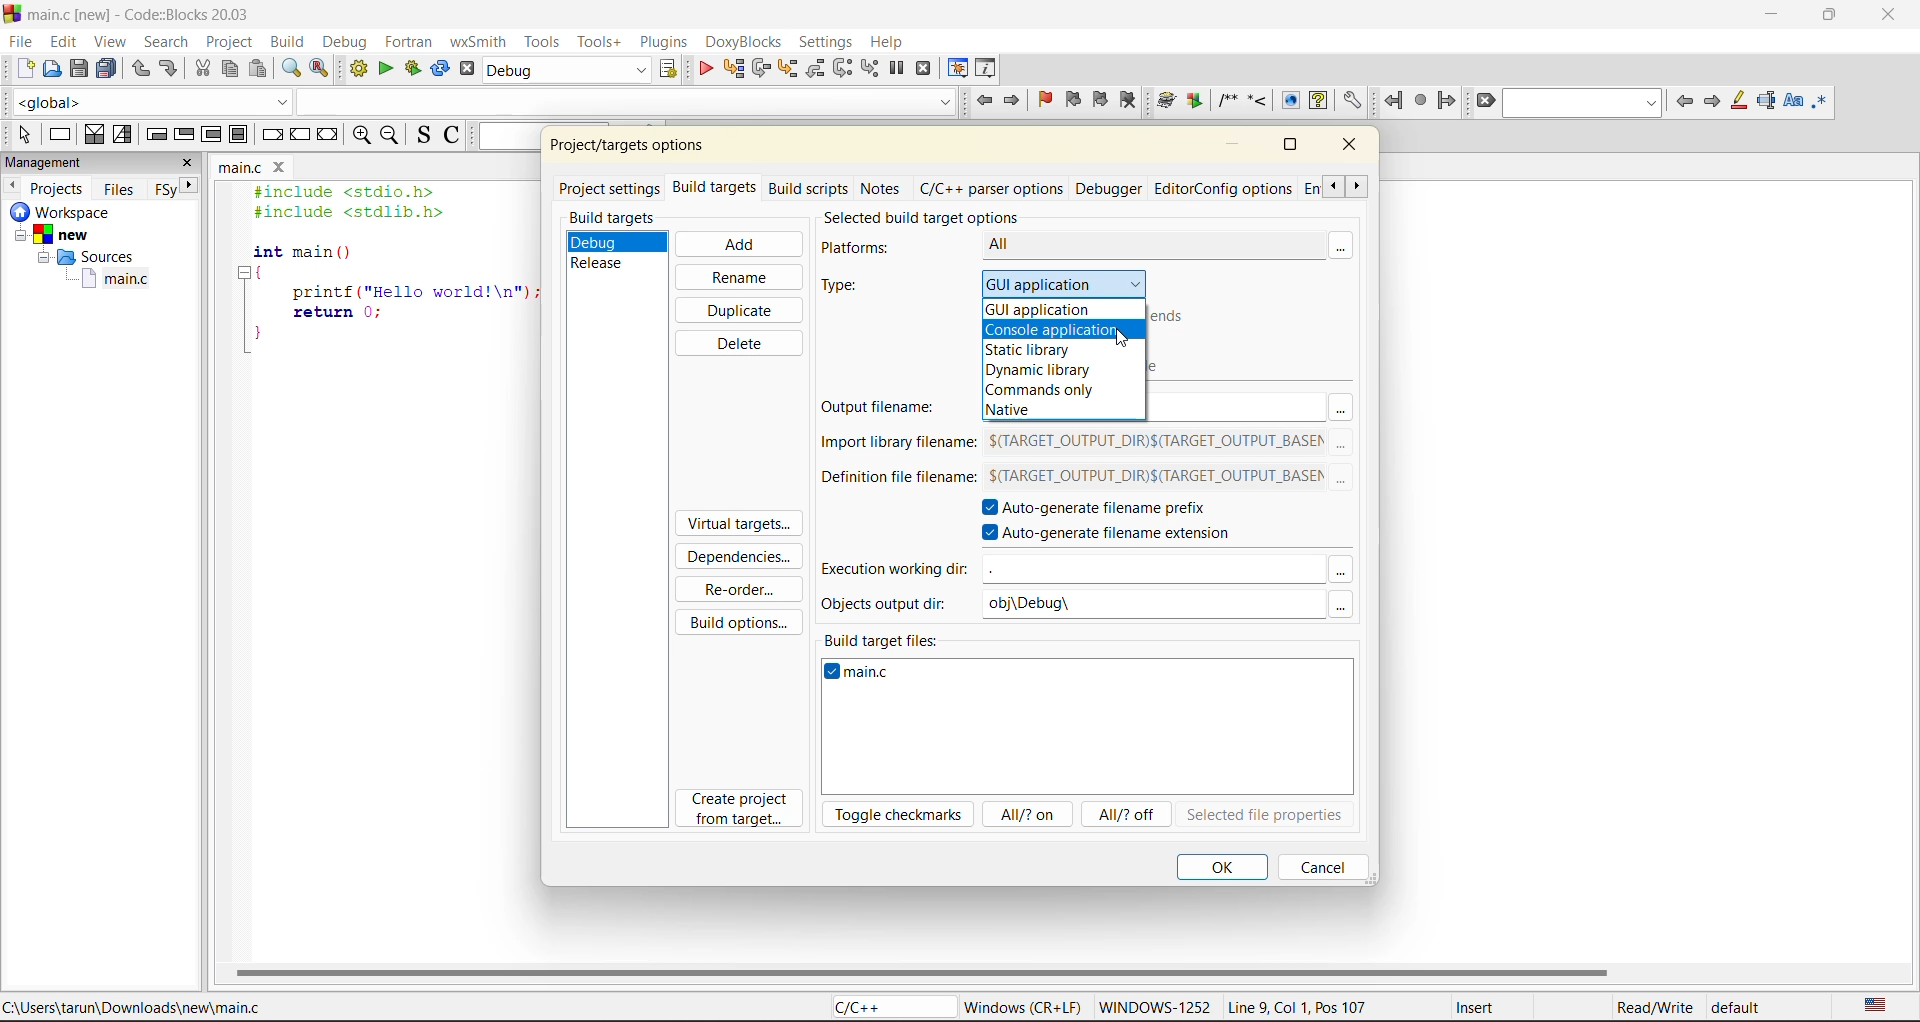 This screenshot has width=1920, height=1022. What do you see at coordinates (1474, 1007) in the screenshot?
I see `Insert` at bounding box center [1474, 1007].